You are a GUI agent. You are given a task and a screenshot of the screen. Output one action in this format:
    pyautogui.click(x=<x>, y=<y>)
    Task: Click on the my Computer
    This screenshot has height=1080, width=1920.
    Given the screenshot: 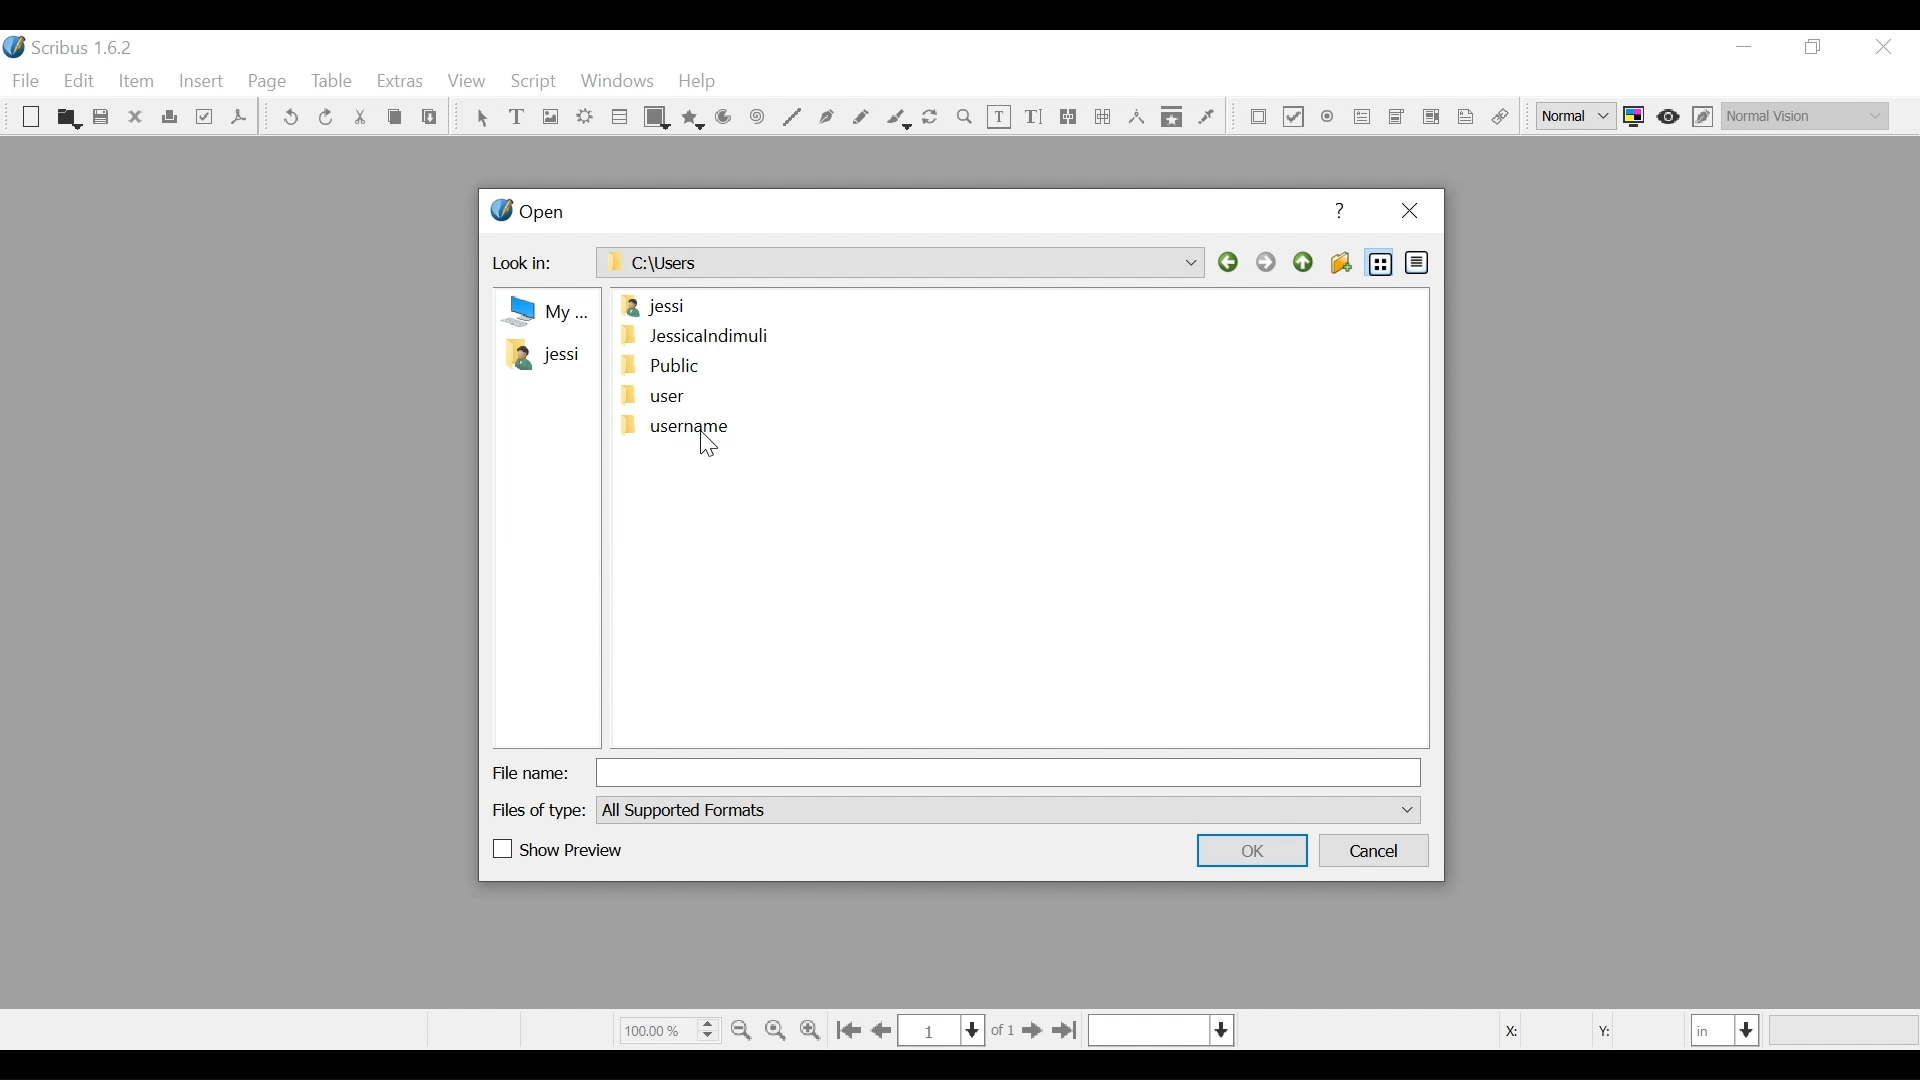 What is the action you would take?
    pyautogui.click(x=543, y=310)
    